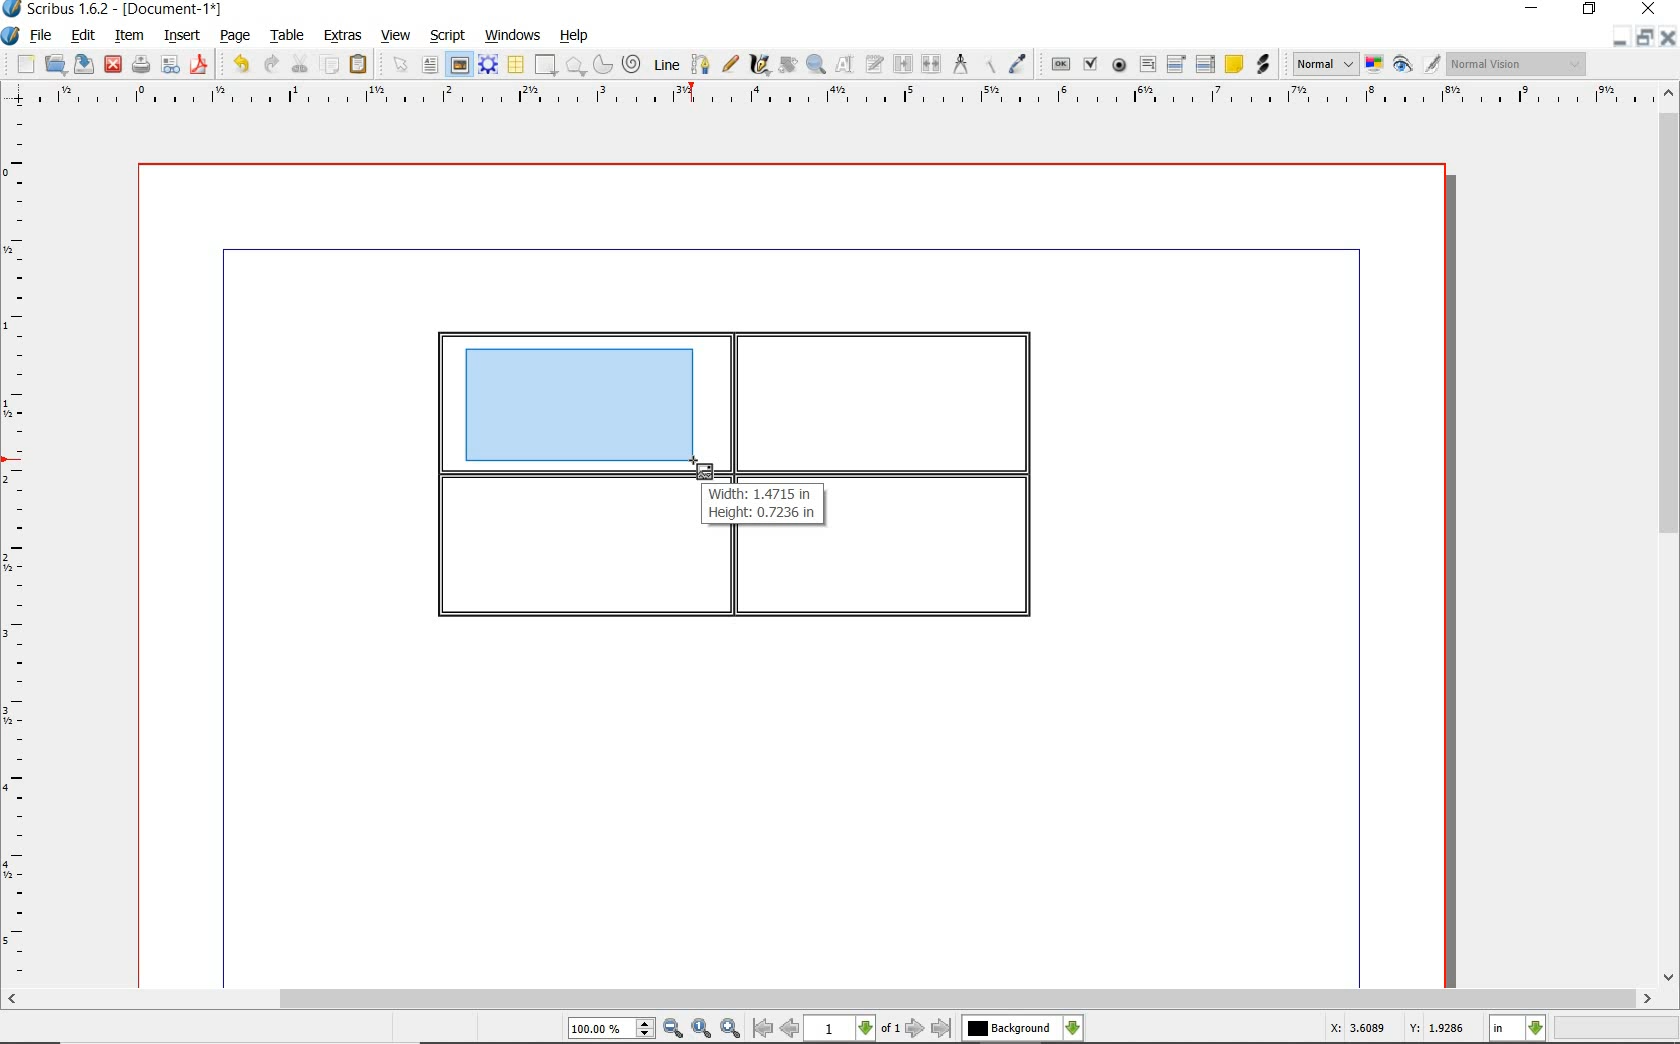  Describe the element at coordinates (170, 66) in the screenshot. I see `preflight verifier` at that location.